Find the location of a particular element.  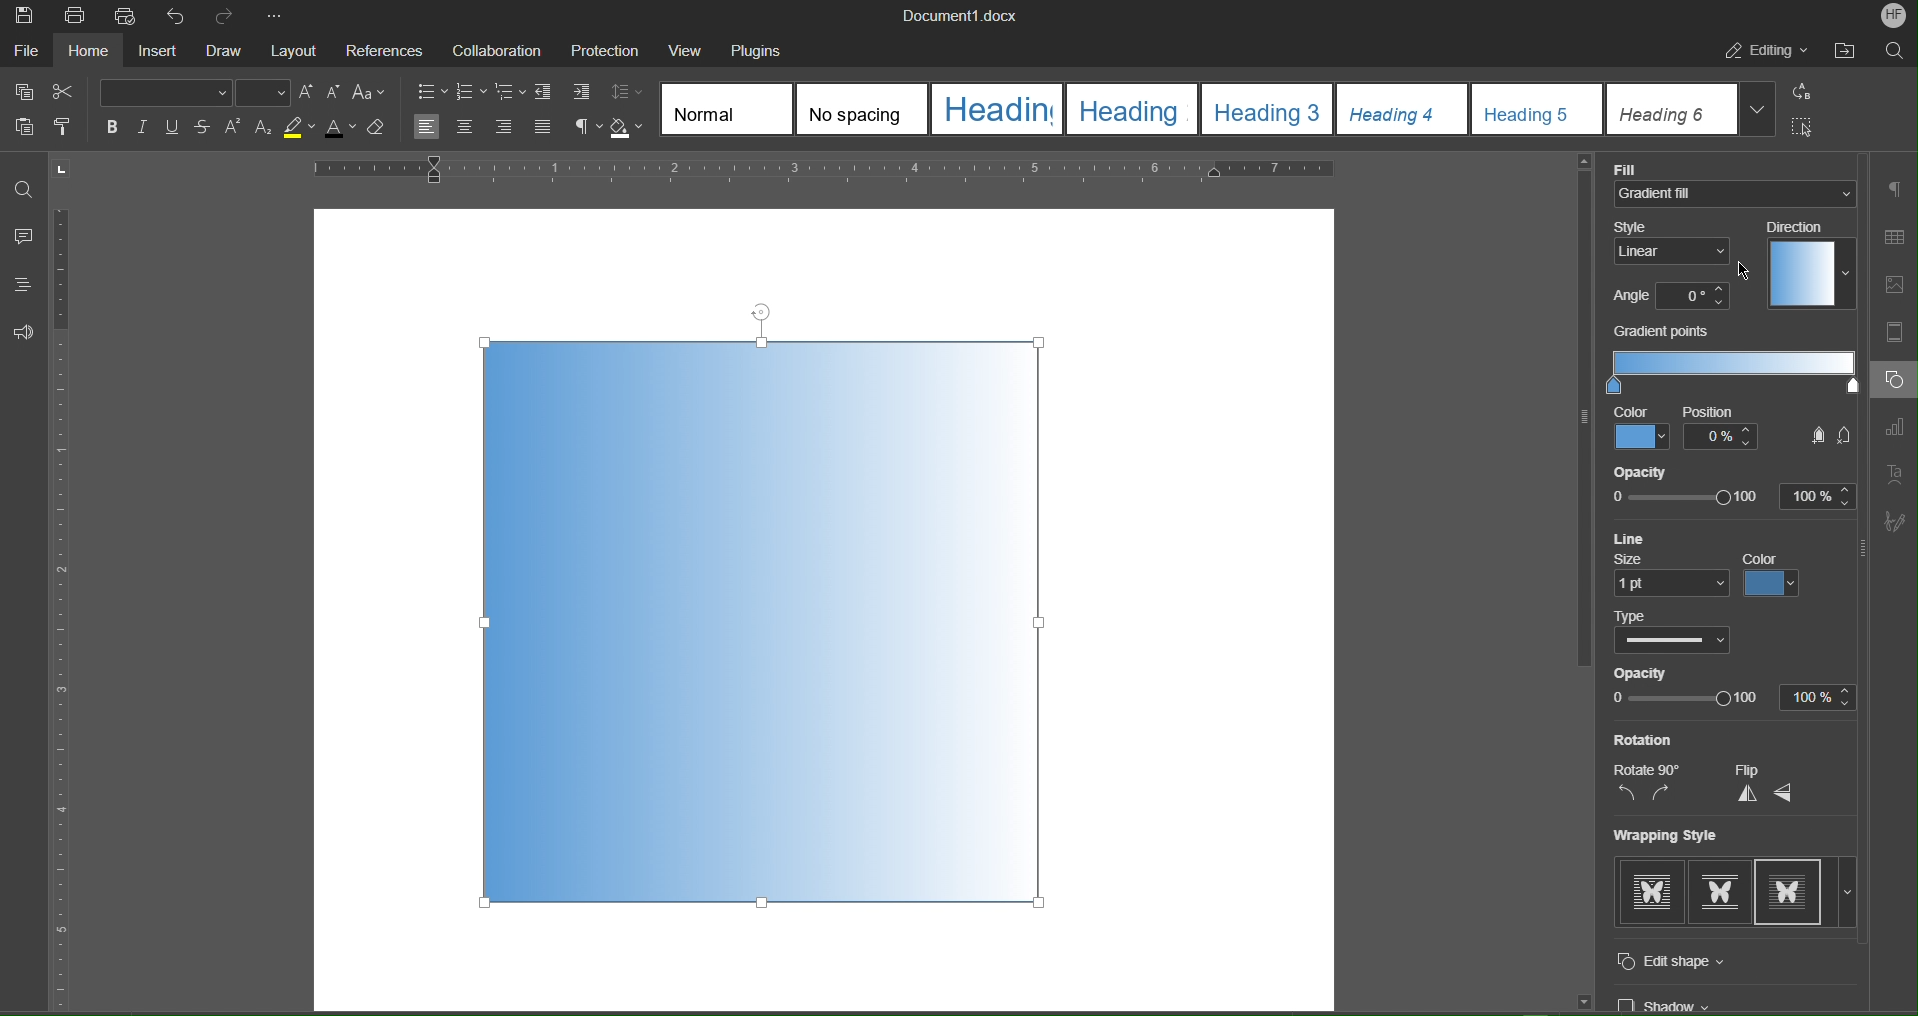

File is located at coordinates (26, 49).